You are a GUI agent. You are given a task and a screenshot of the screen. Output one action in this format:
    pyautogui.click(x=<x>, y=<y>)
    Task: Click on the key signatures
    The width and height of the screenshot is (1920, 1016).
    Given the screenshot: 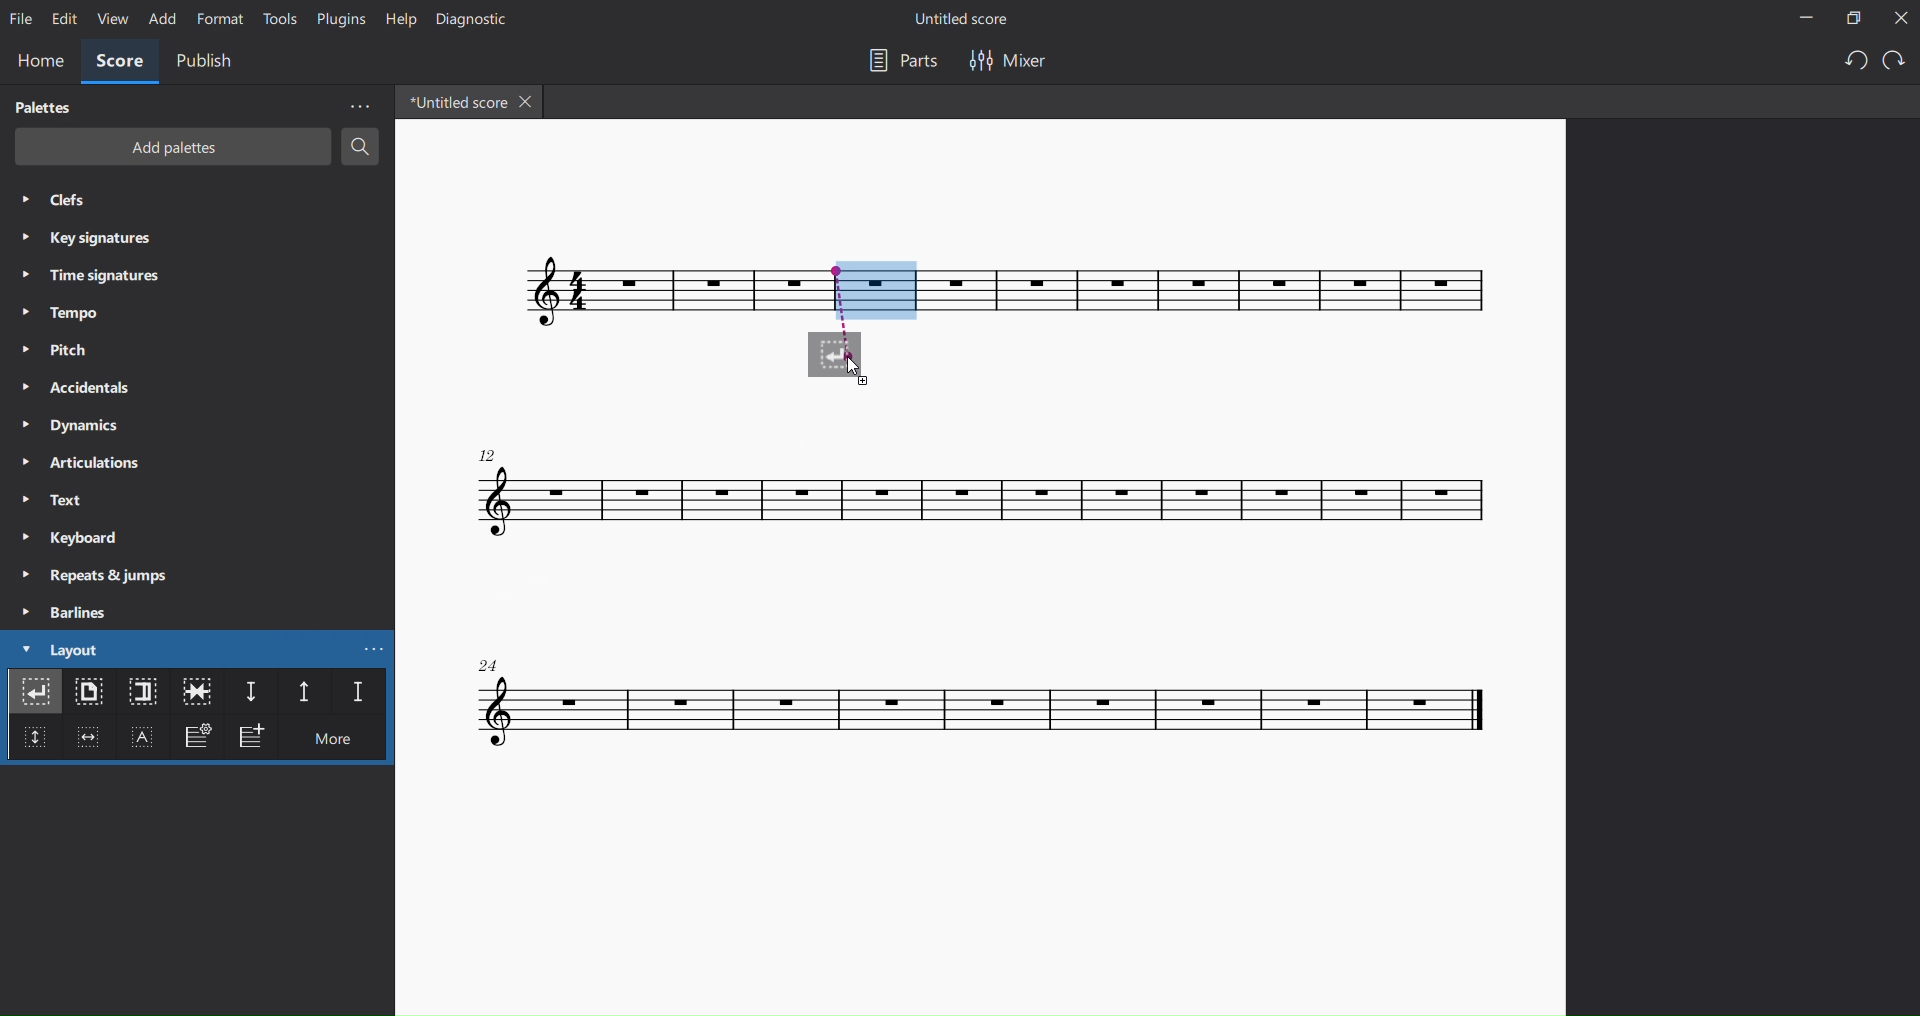 What is the action you would take?
    pyautogui.click(x=92, y=241)
    